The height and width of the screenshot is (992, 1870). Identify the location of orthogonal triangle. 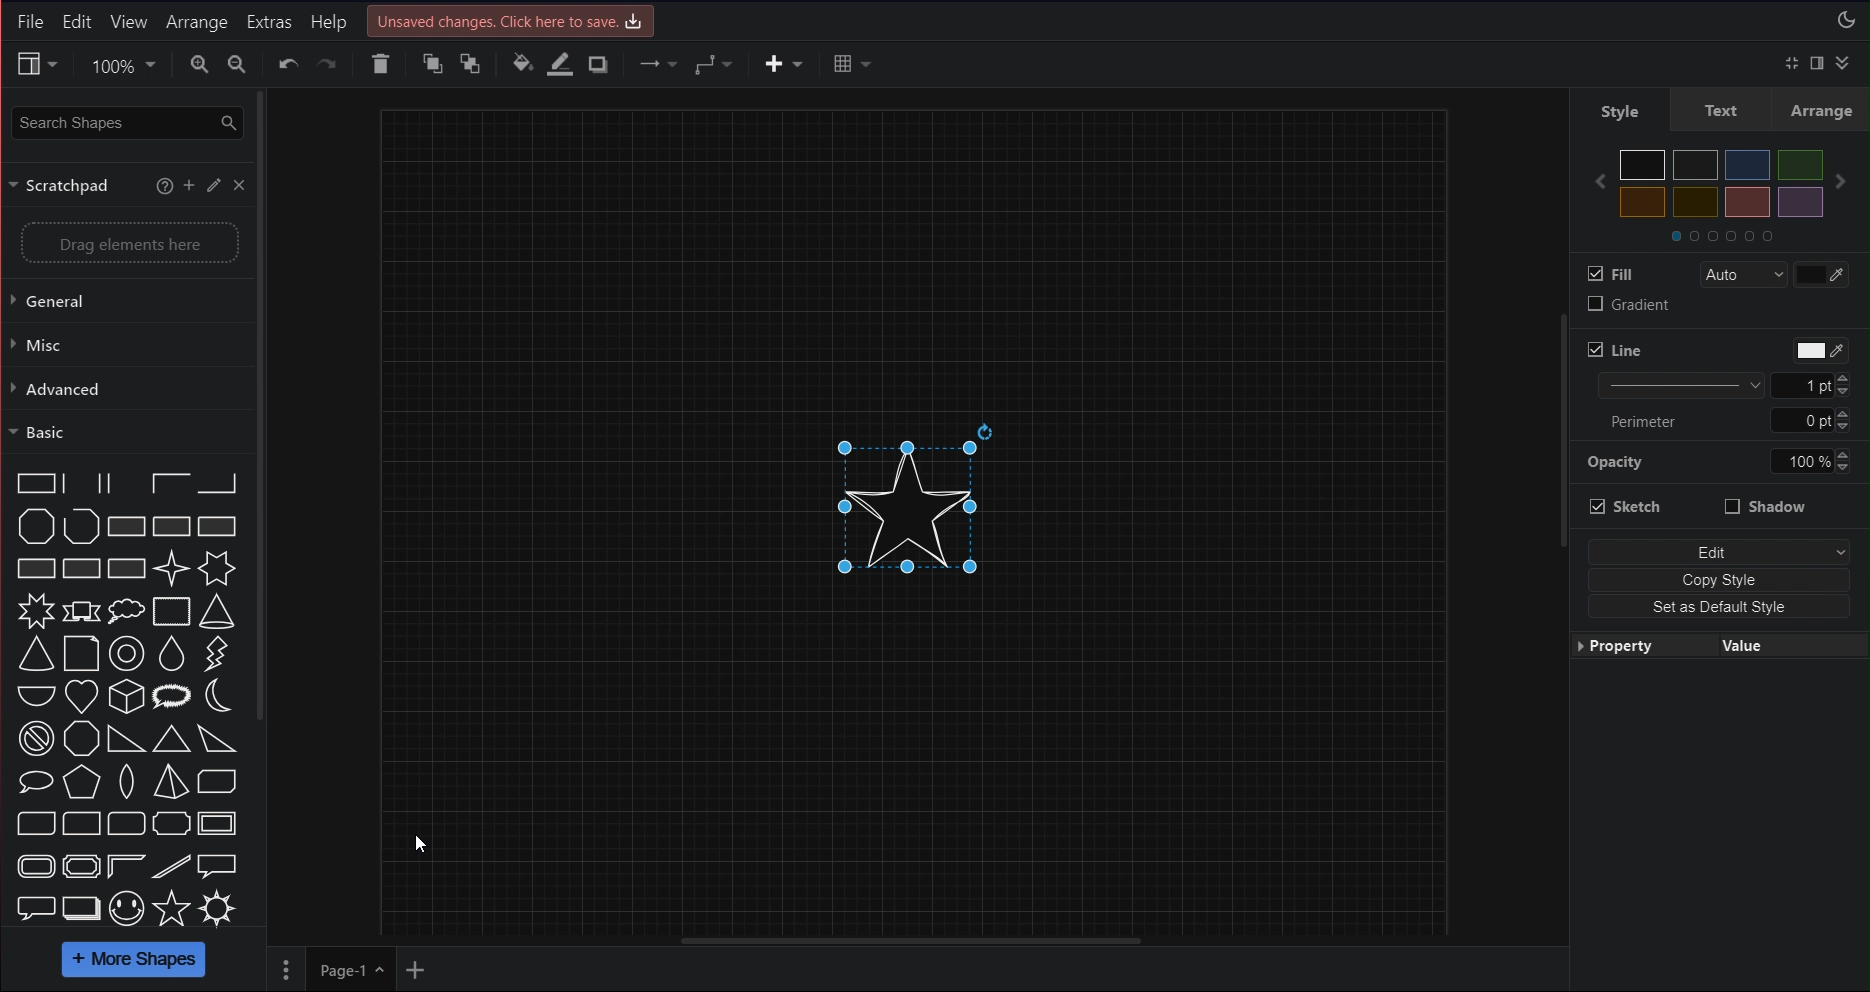
(127, 739).